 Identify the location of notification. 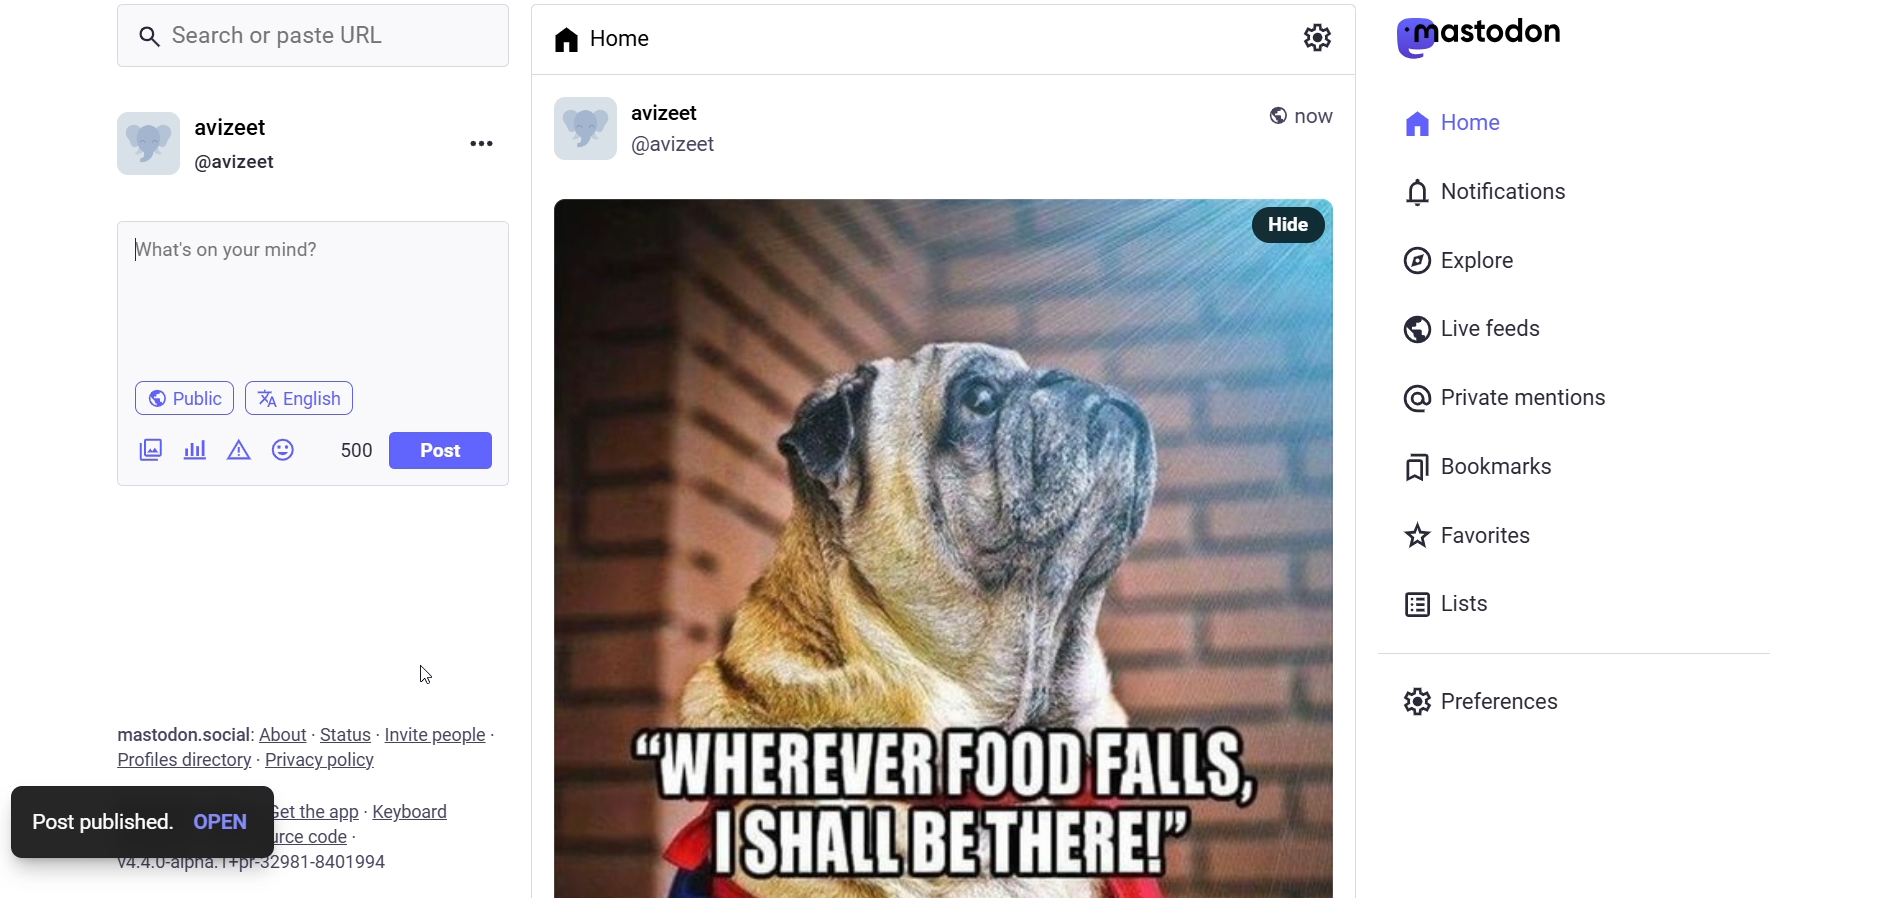
(1487, 192).